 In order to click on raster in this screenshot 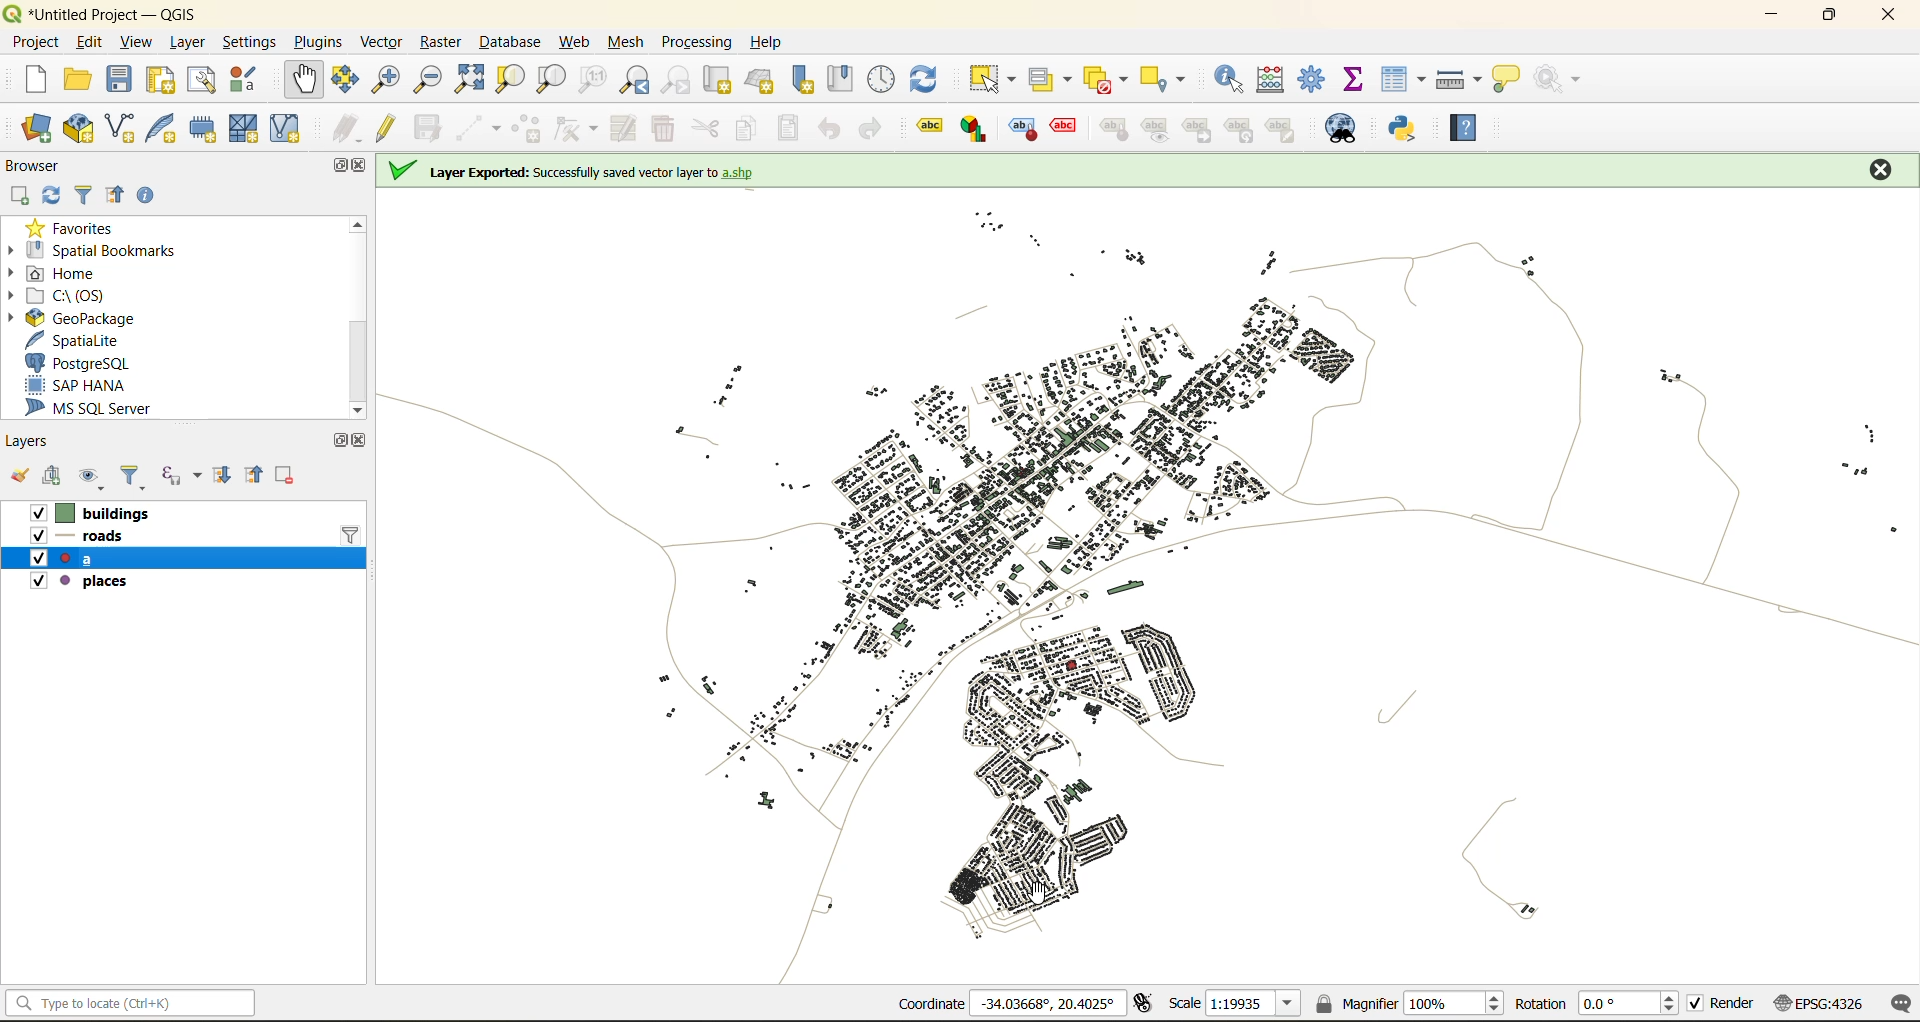, I will do `click(443, 44)`.